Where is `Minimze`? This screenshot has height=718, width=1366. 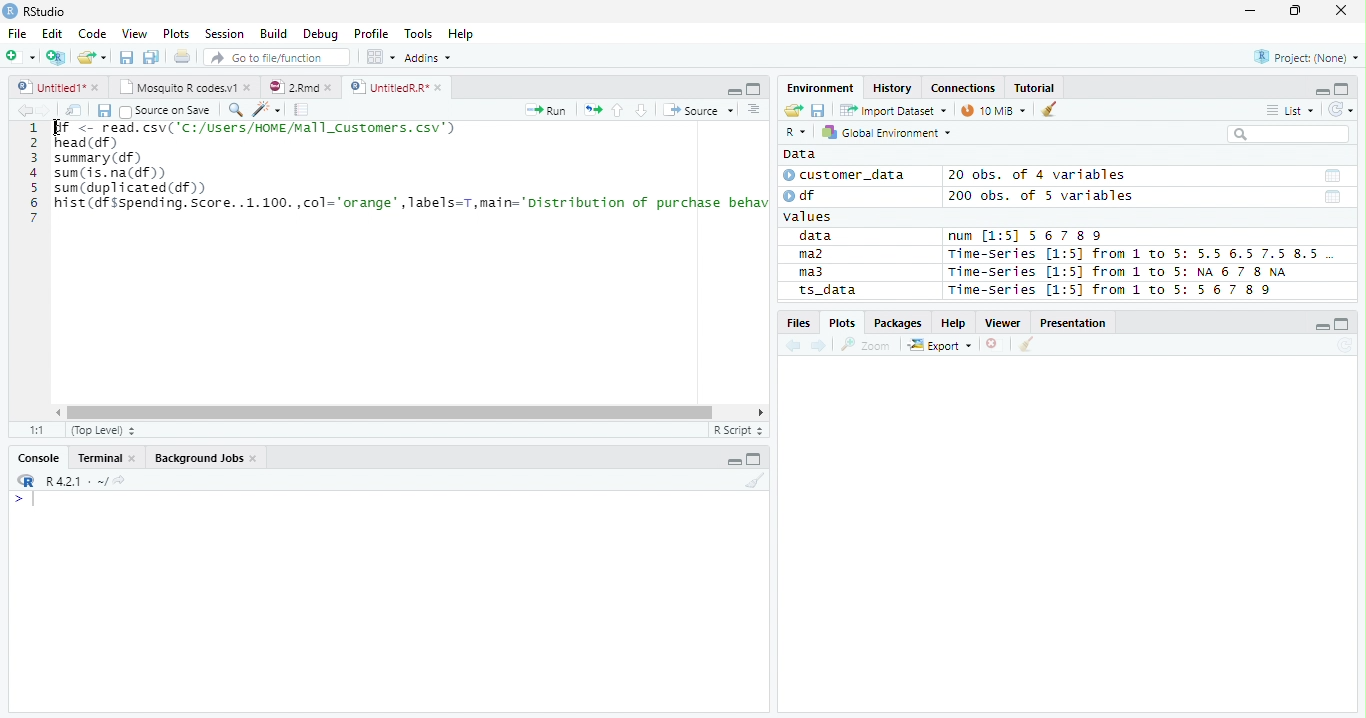 Minimze is located at coordinates (1320, 90).